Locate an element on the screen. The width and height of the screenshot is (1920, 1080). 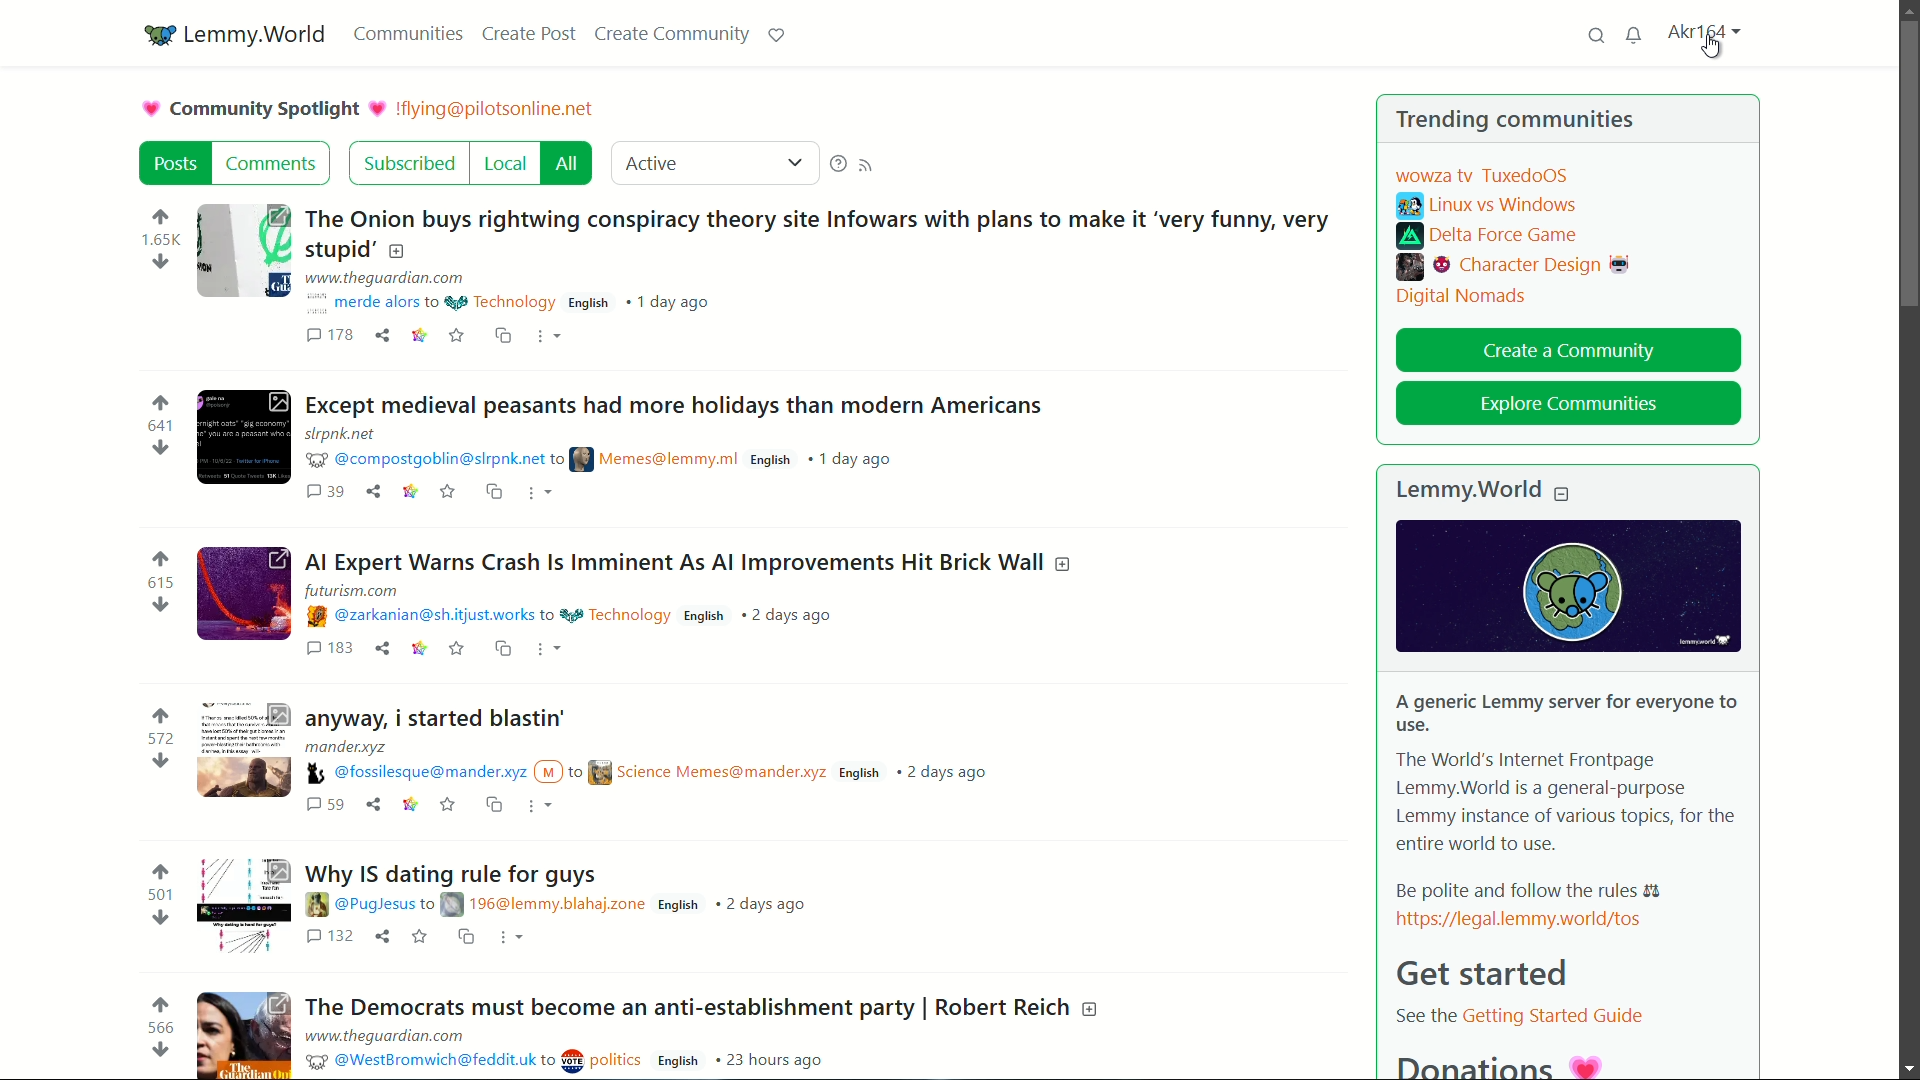
post details is located at coordinates (531, 292).